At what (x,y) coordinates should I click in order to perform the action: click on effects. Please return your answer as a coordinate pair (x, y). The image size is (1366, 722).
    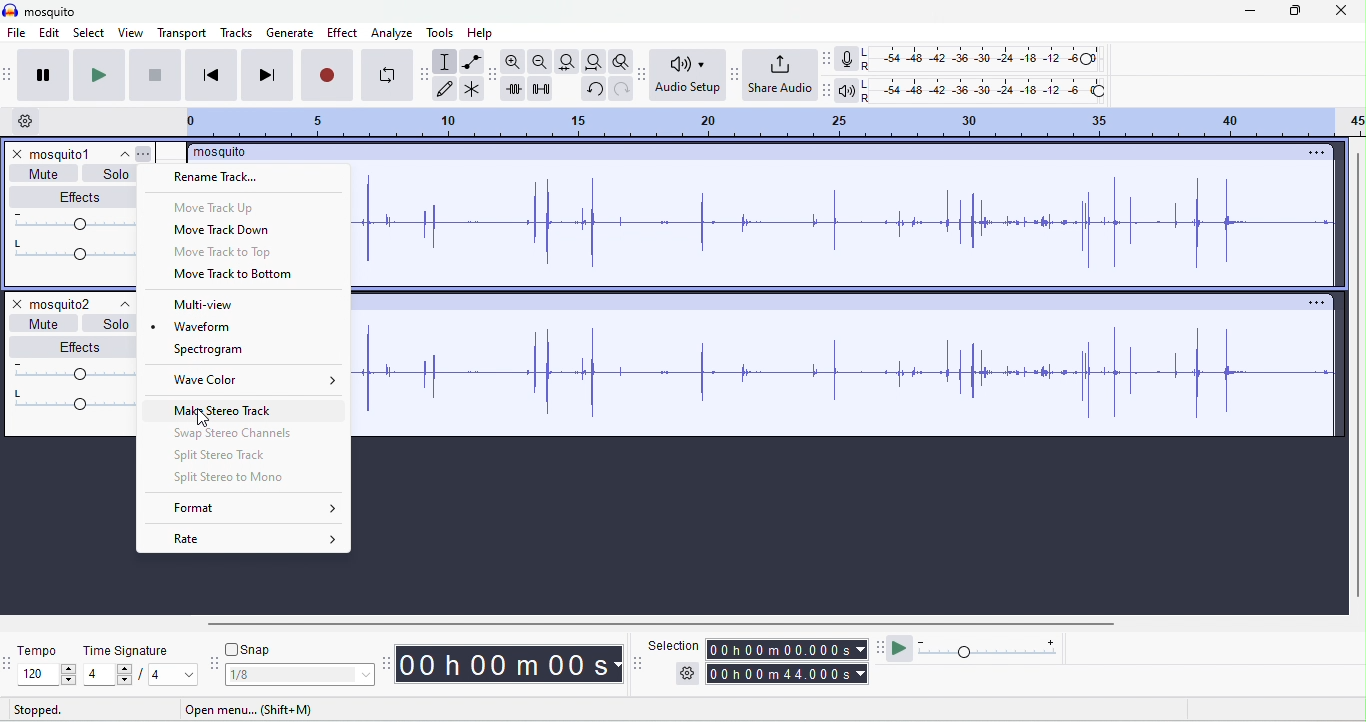
    Looking at the image, I should click on (81, 347).